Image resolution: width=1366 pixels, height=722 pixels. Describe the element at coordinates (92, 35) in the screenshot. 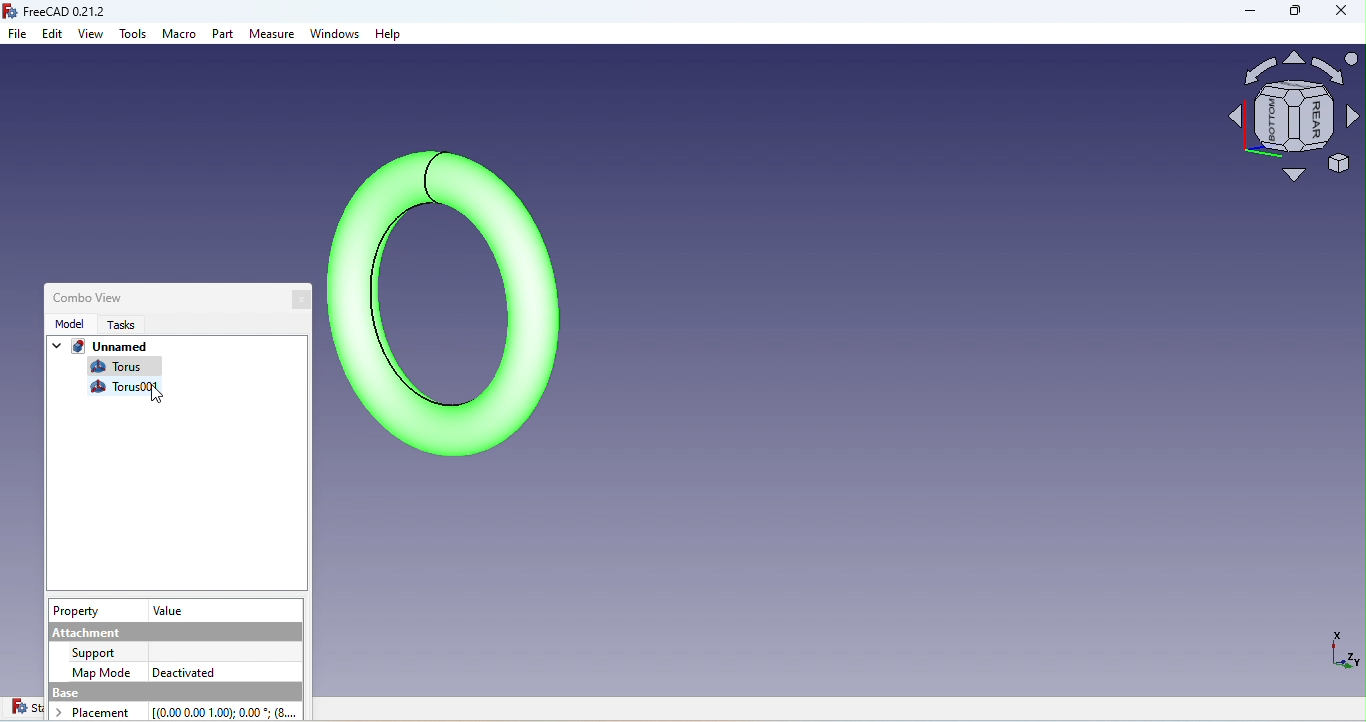

I see `View` at that location.